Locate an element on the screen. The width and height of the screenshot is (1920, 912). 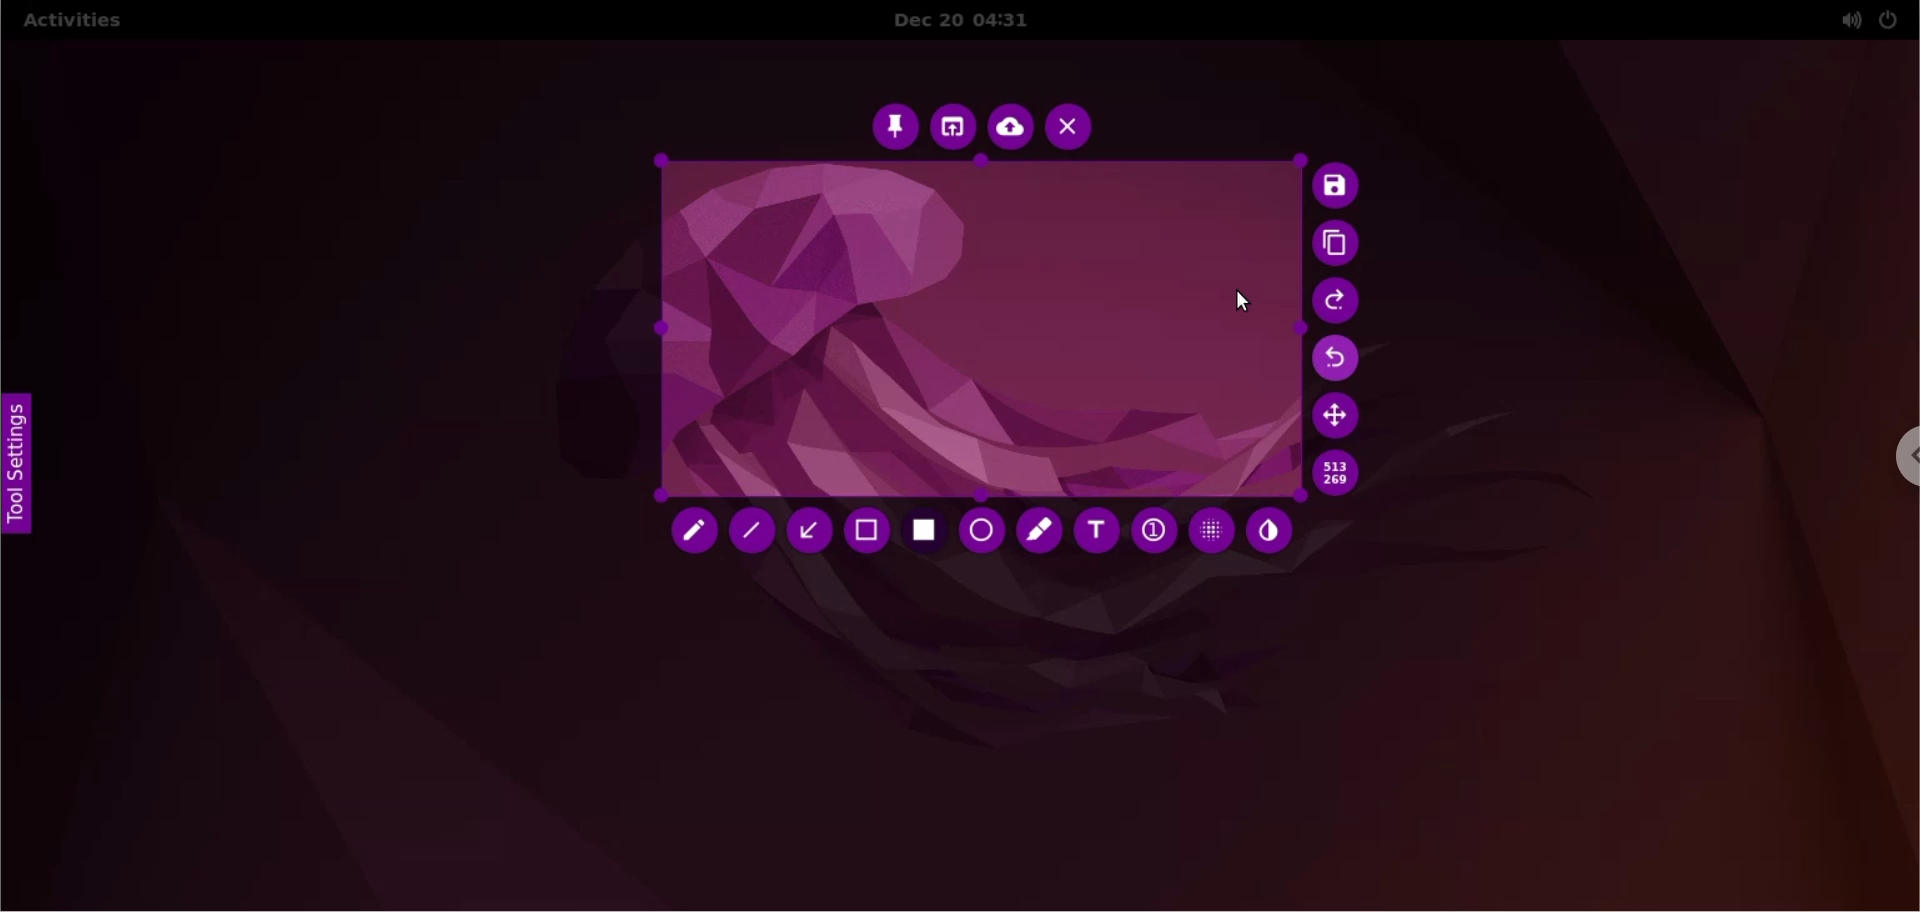
marker tool is located at coordinates (1039, 534).